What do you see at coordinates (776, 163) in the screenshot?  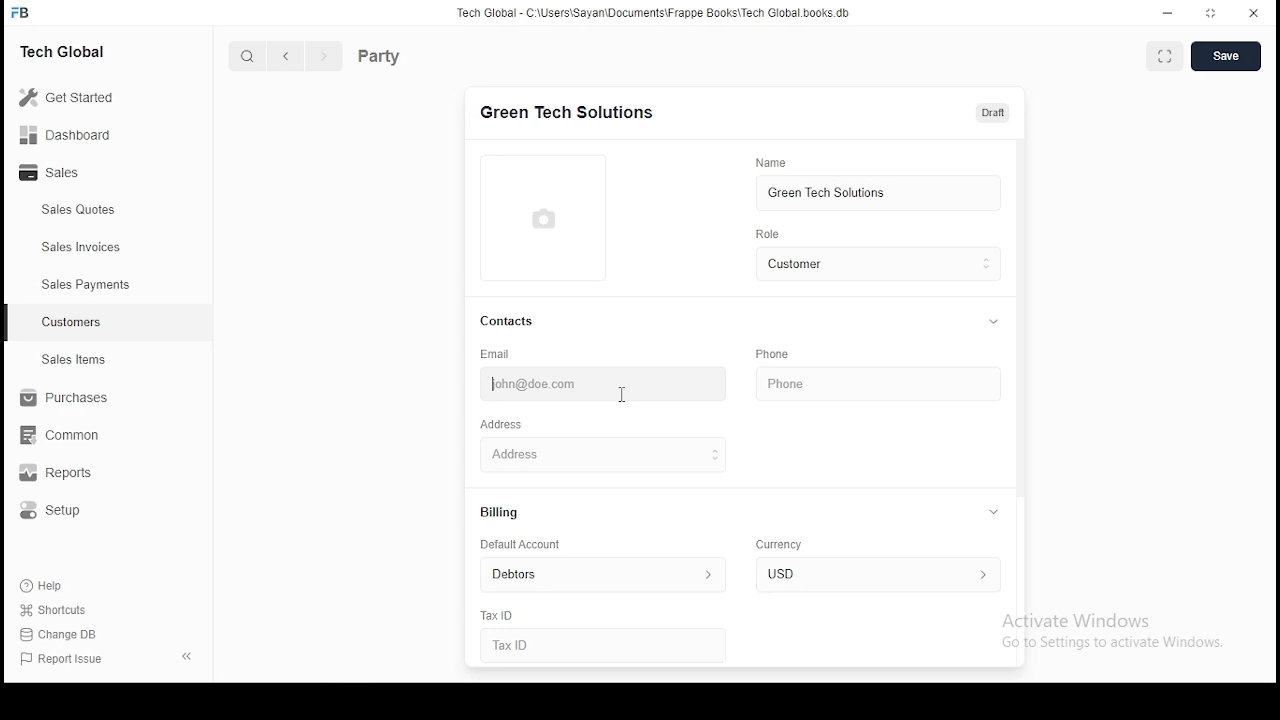 I see `name` at bounding box center [776, 163].